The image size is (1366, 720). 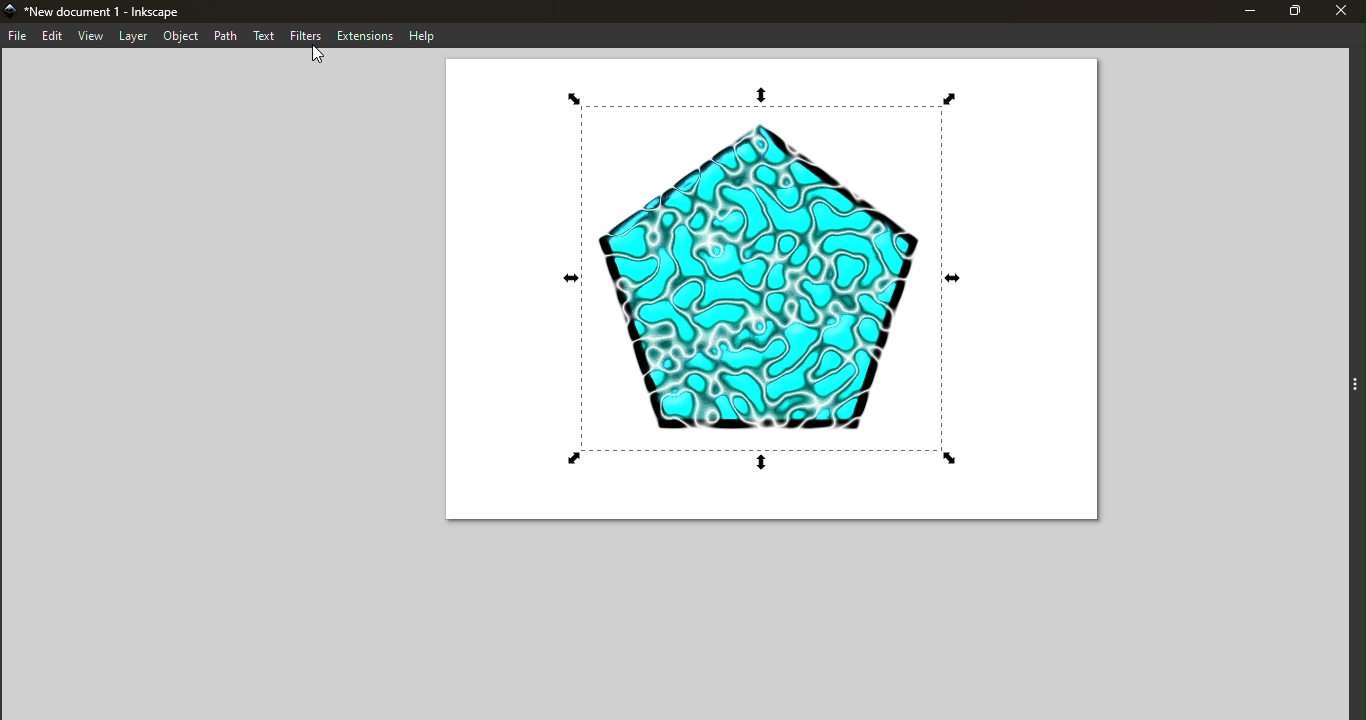 What do you see at coordinates (319, 55) in the screenshot?
I see `cursor` at bounding box center [319, 55].